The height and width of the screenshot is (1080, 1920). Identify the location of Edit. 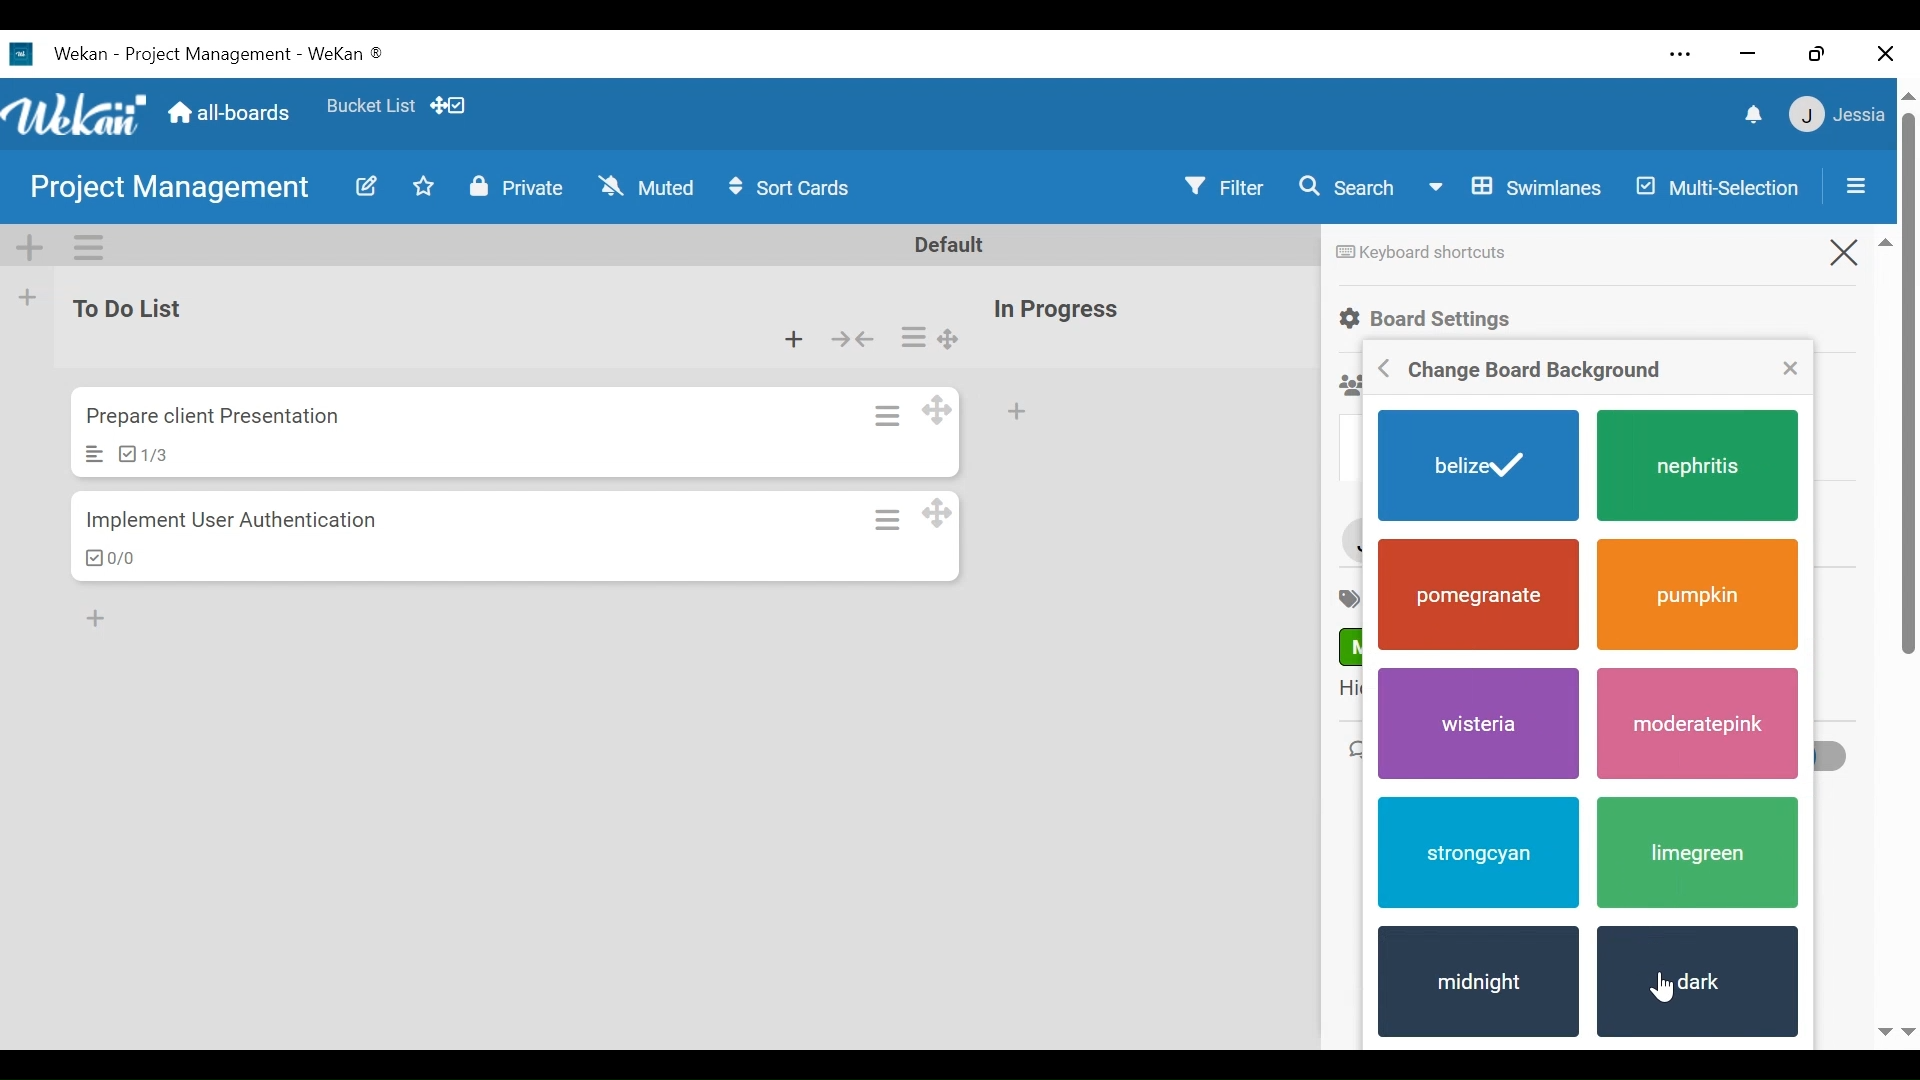
(364, 187).